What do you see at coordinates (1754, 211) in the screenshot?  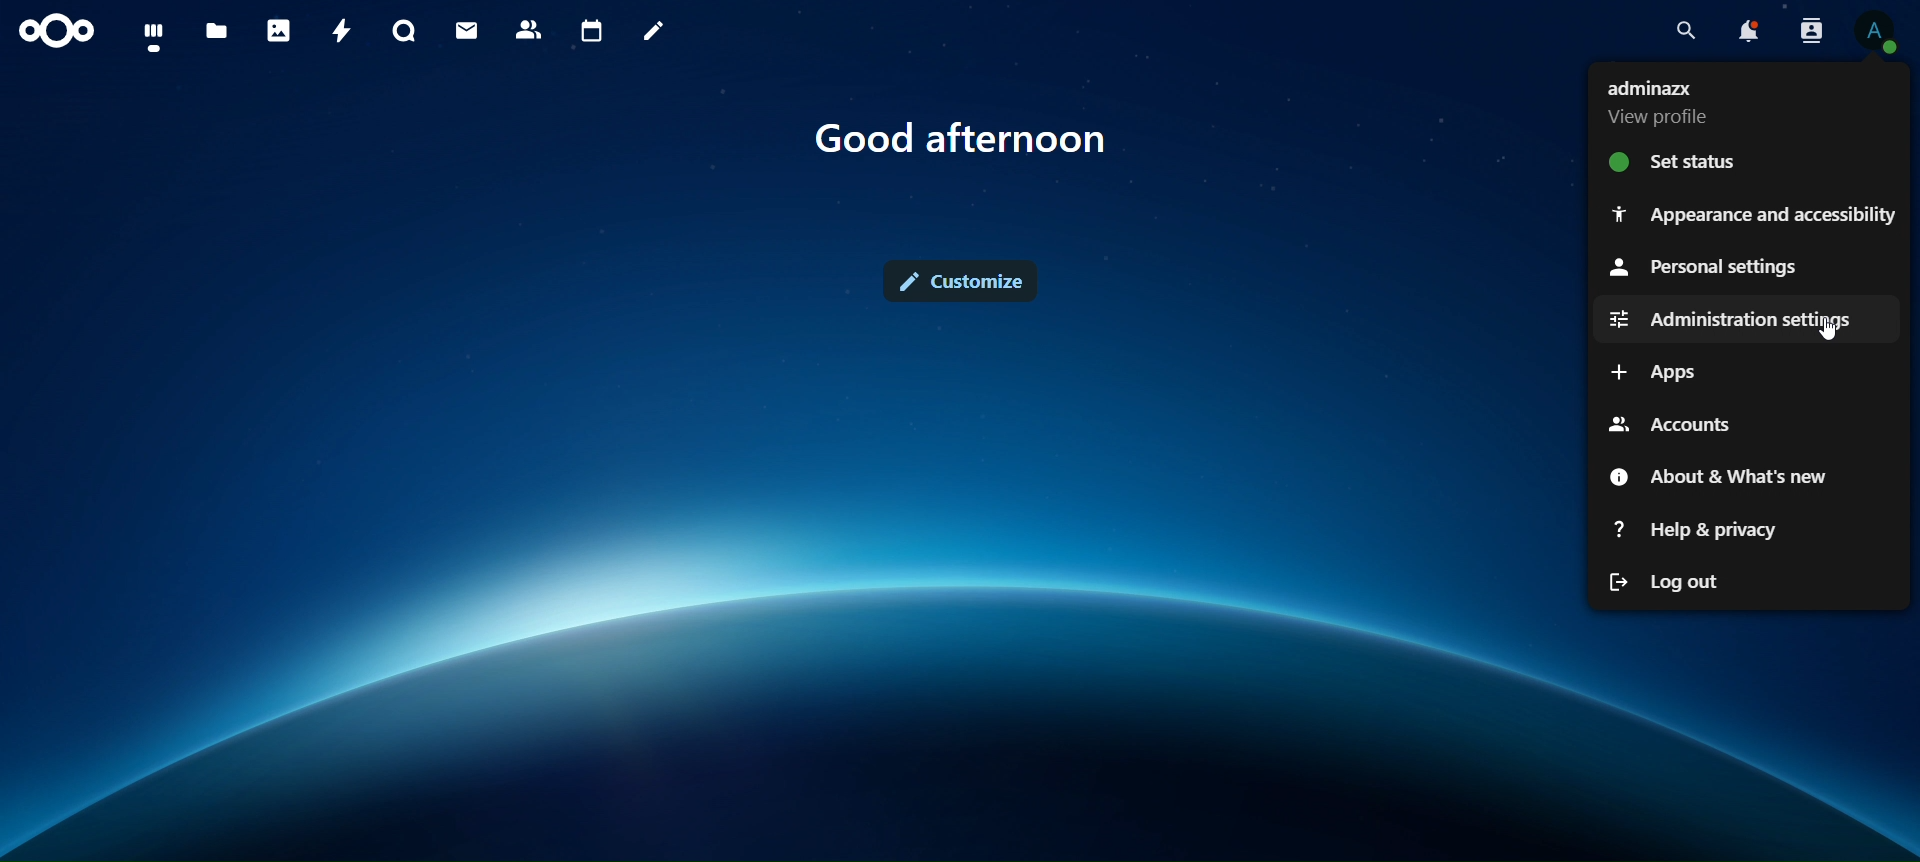 I see `appearance and accessibility` at bounding box center [1754, 211].